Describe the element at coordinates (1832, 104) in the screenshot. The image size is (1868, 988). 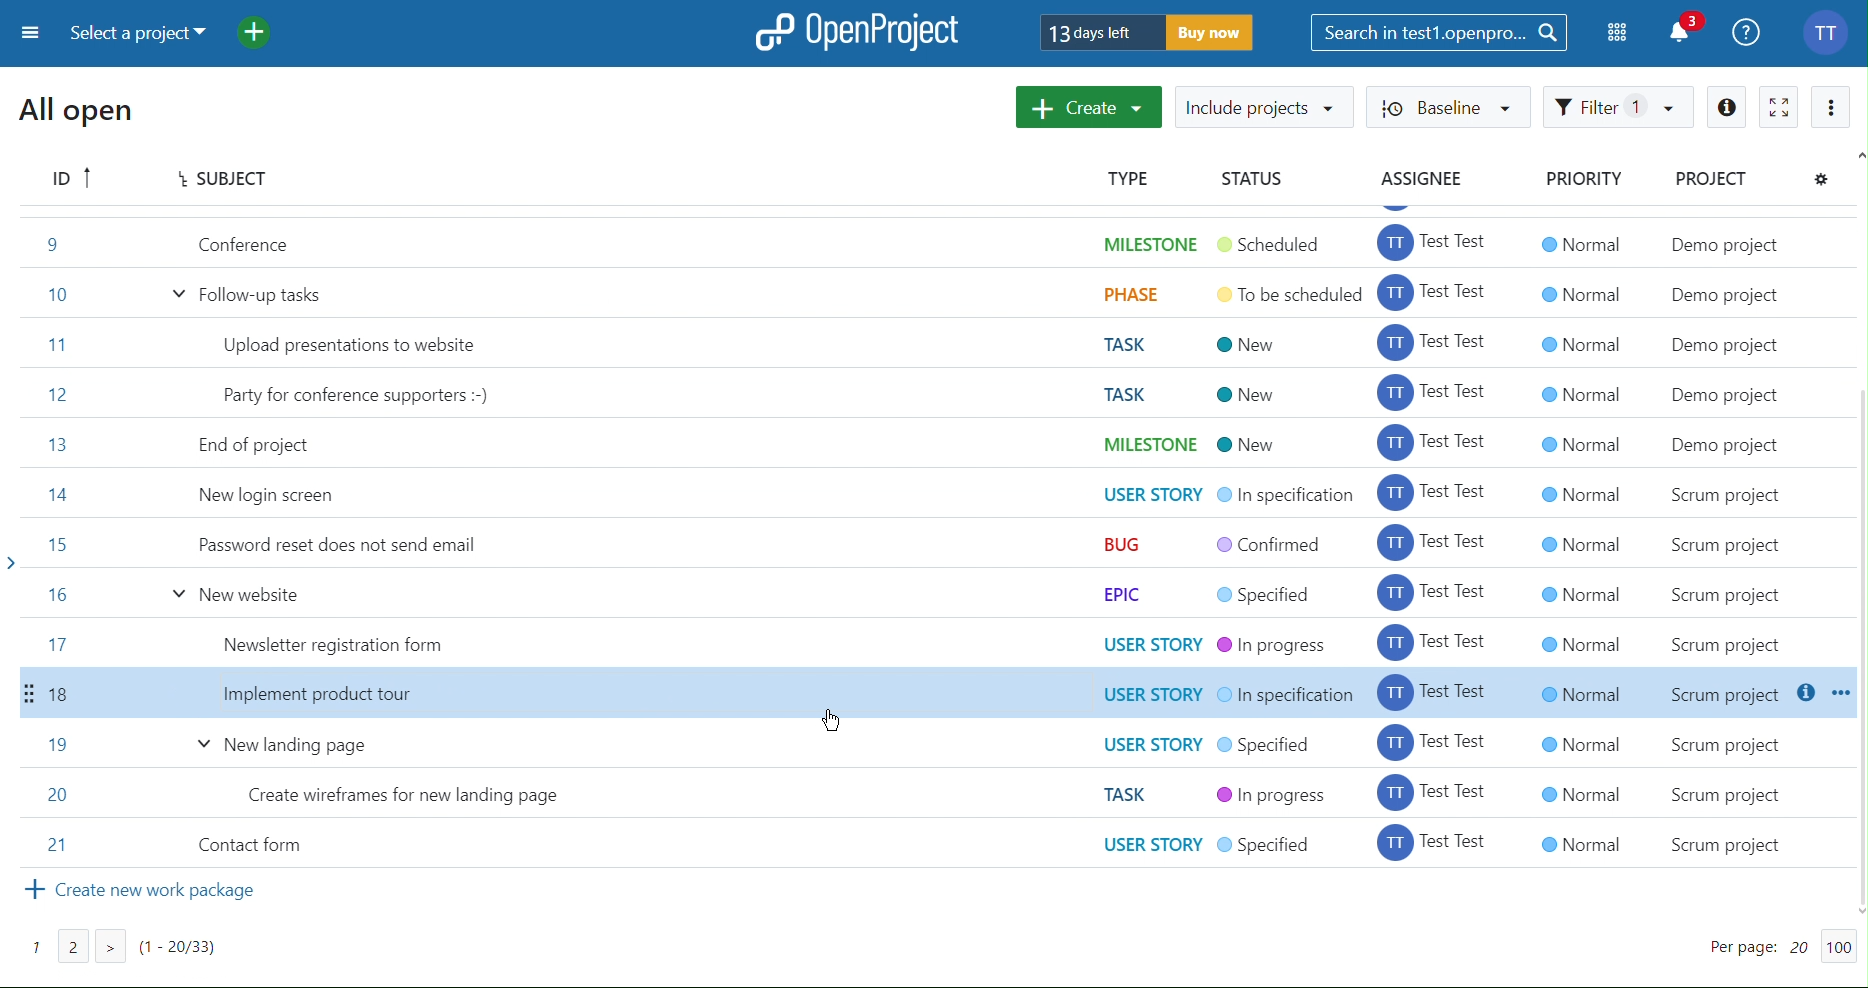
I see `more` at that location.